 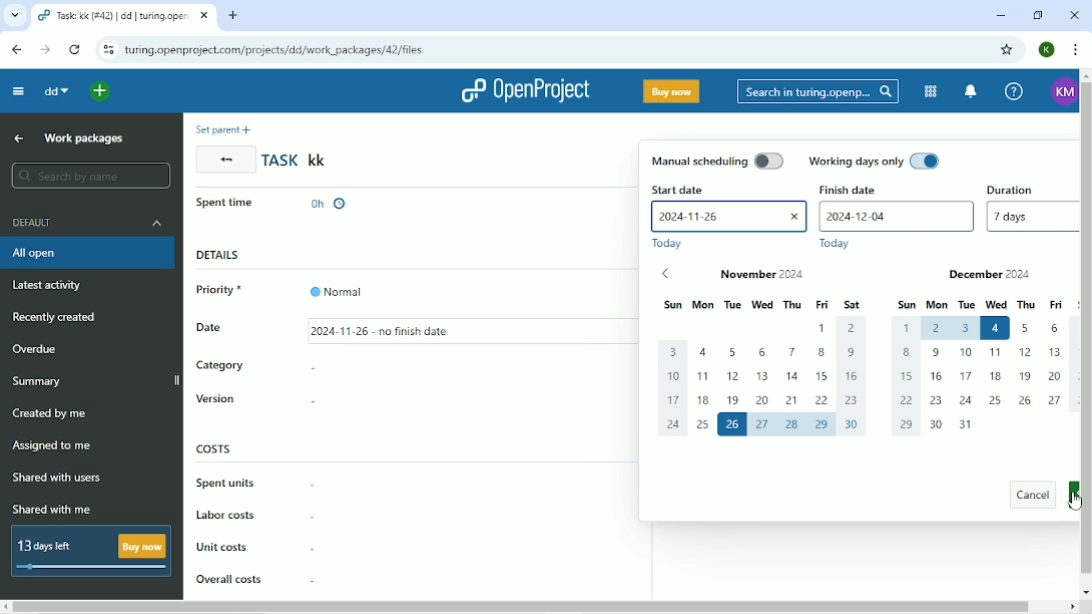 I want to click on spent time, so click(x=230, y=201).